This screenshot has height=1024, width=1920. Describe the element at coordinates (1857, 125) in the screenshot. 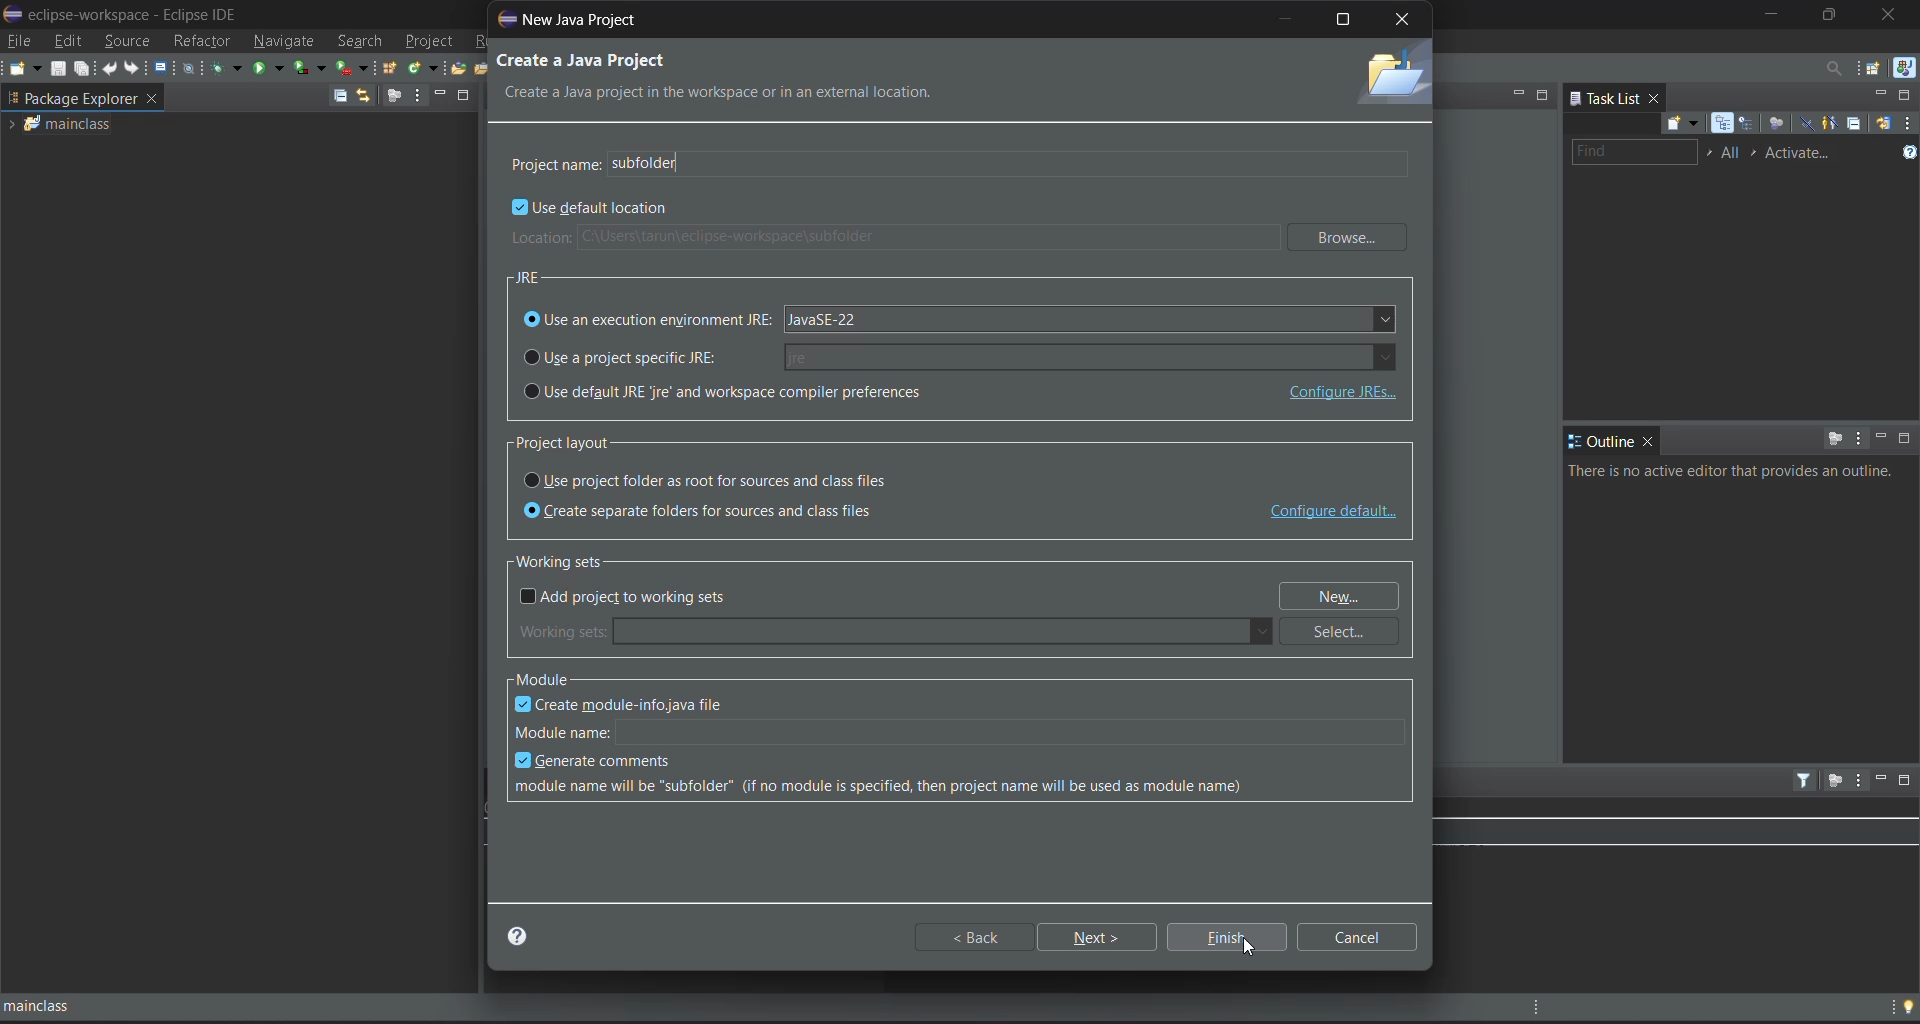

I see `collapse all` at that location.